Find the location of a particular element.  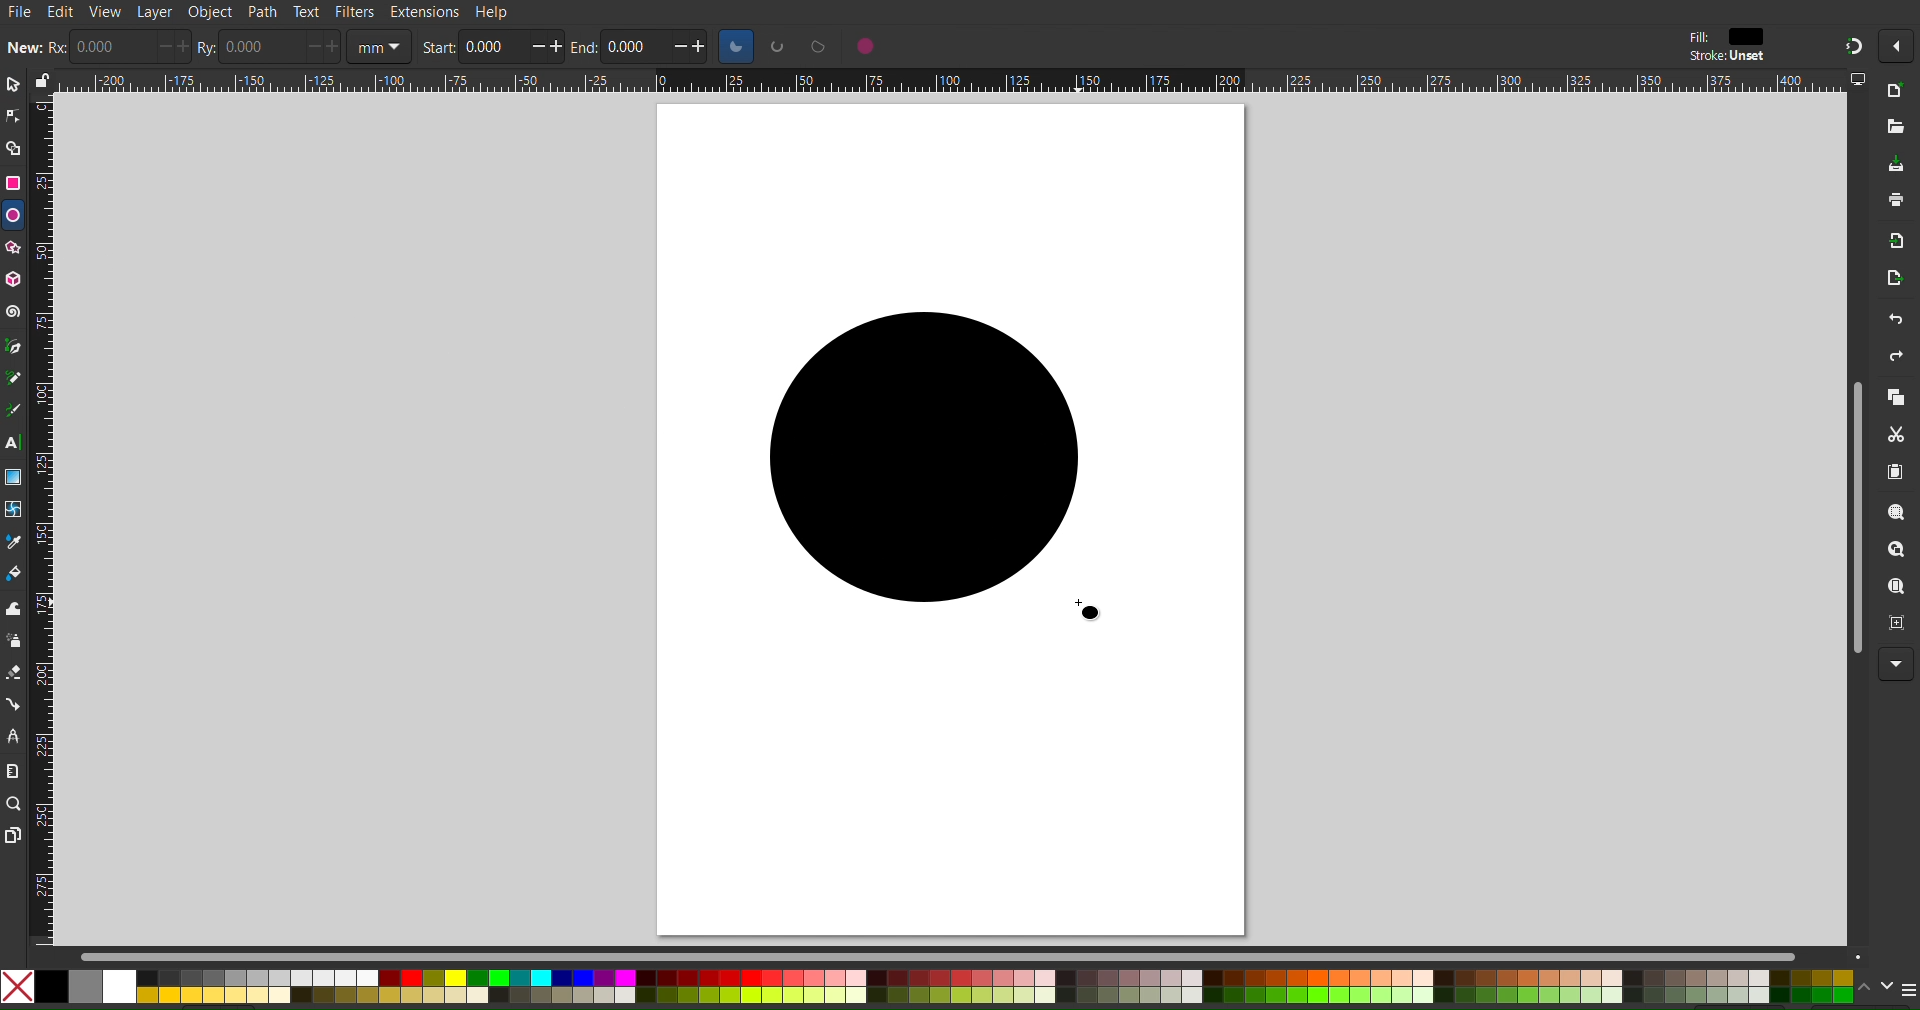

Text is located at coordinates (306, 12).